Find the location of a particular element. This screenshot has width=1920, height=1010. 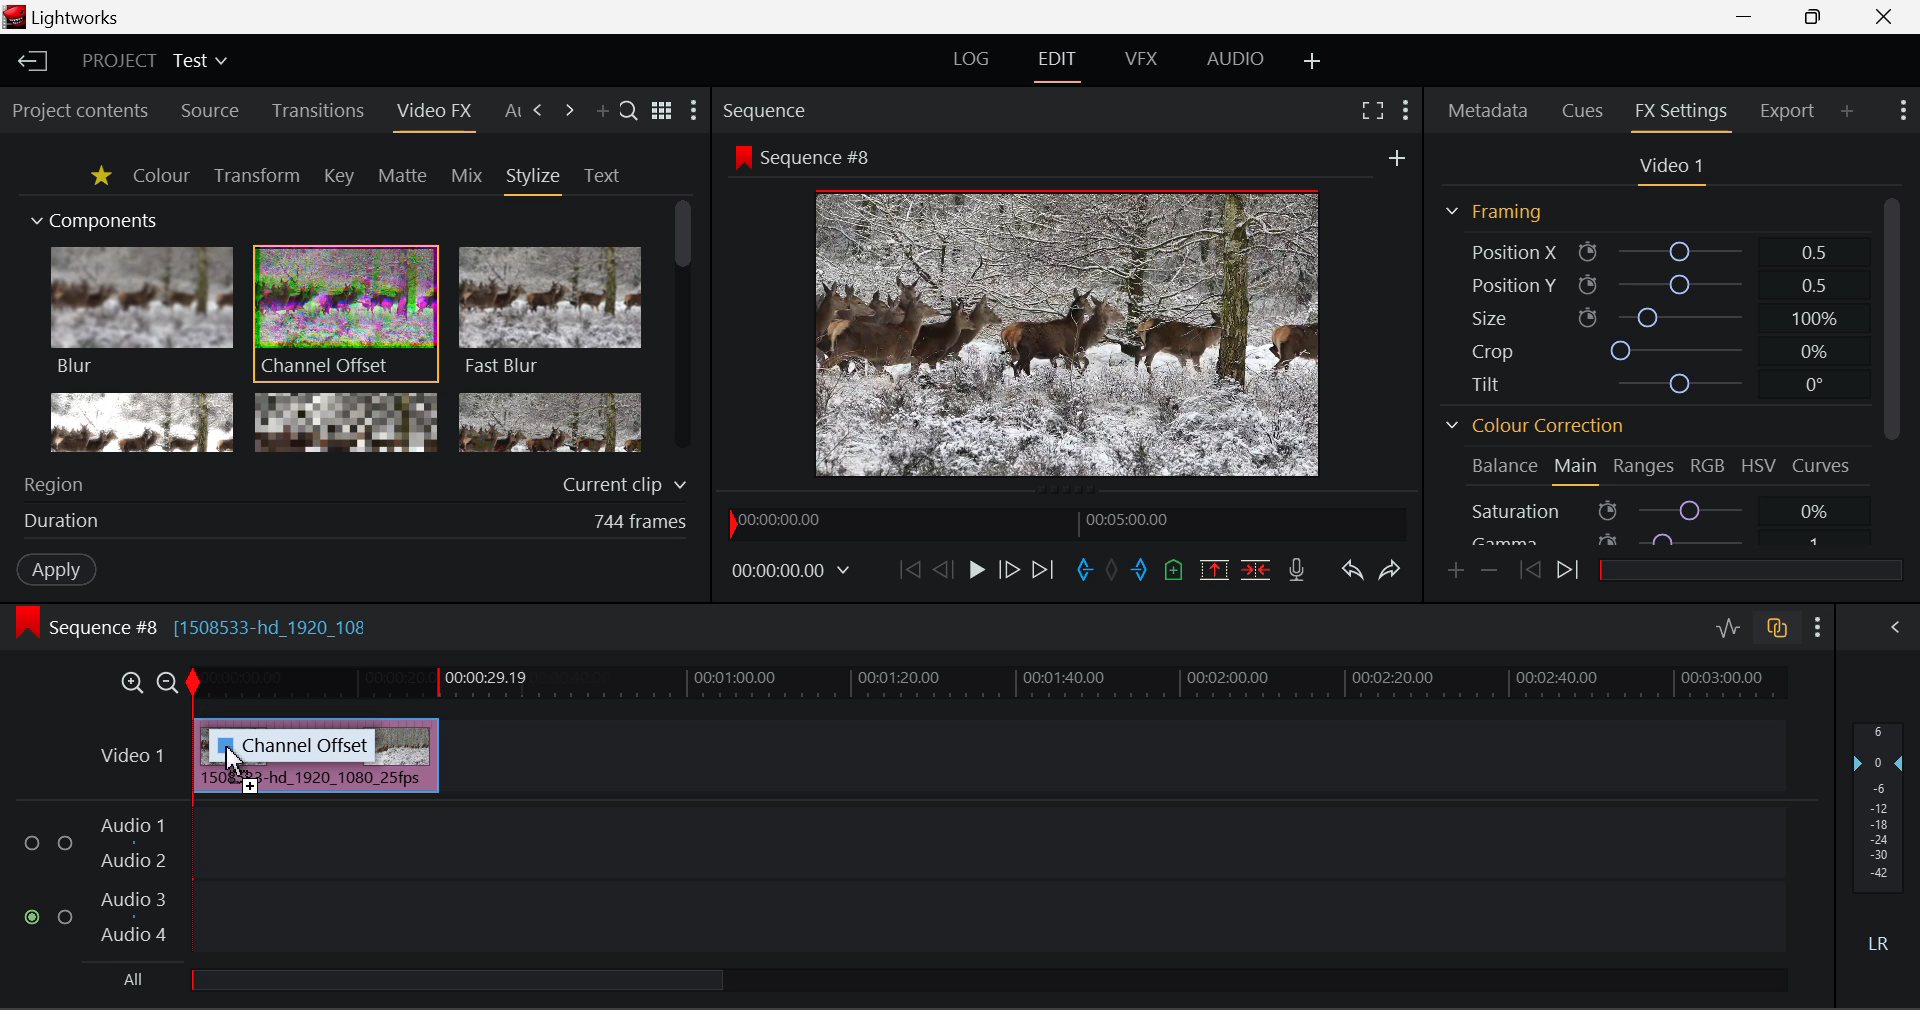

Project contents is located at coordinates (79, 112).